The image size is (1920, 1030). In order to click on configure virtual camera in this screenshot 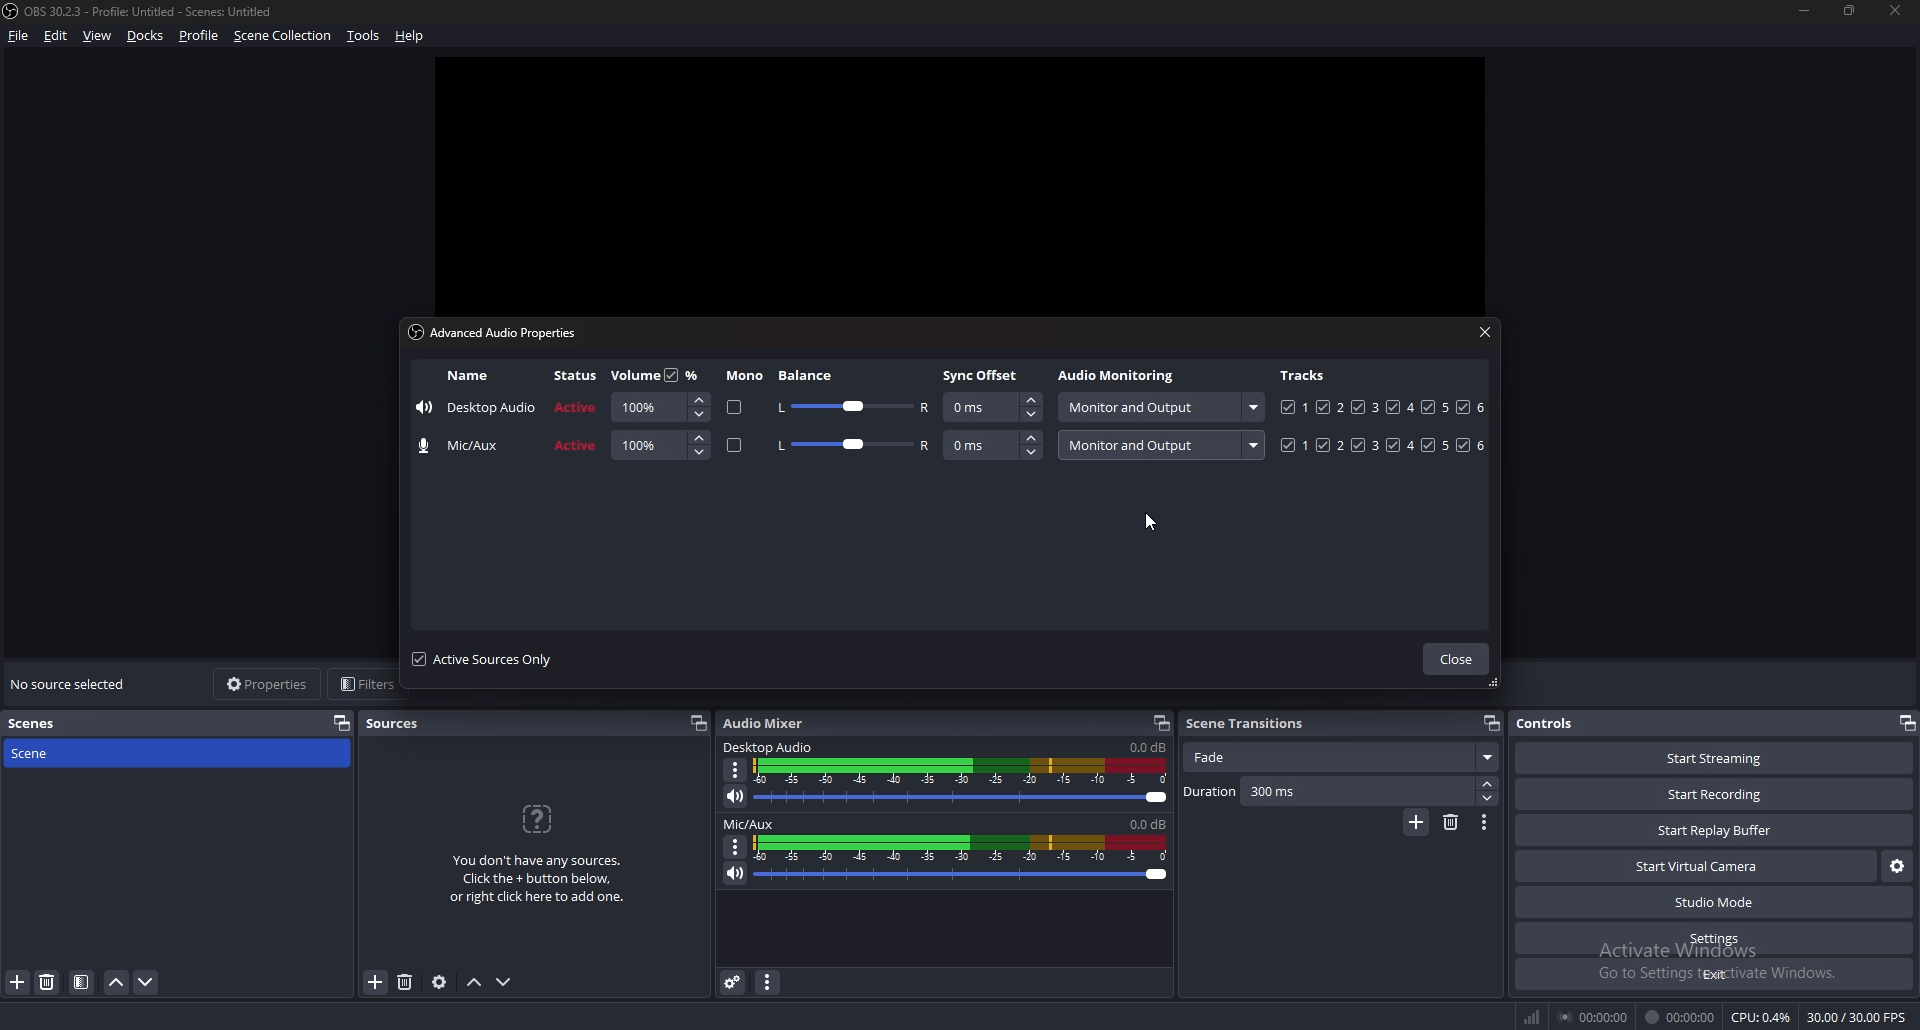, I will do `click(1897, 867)`.